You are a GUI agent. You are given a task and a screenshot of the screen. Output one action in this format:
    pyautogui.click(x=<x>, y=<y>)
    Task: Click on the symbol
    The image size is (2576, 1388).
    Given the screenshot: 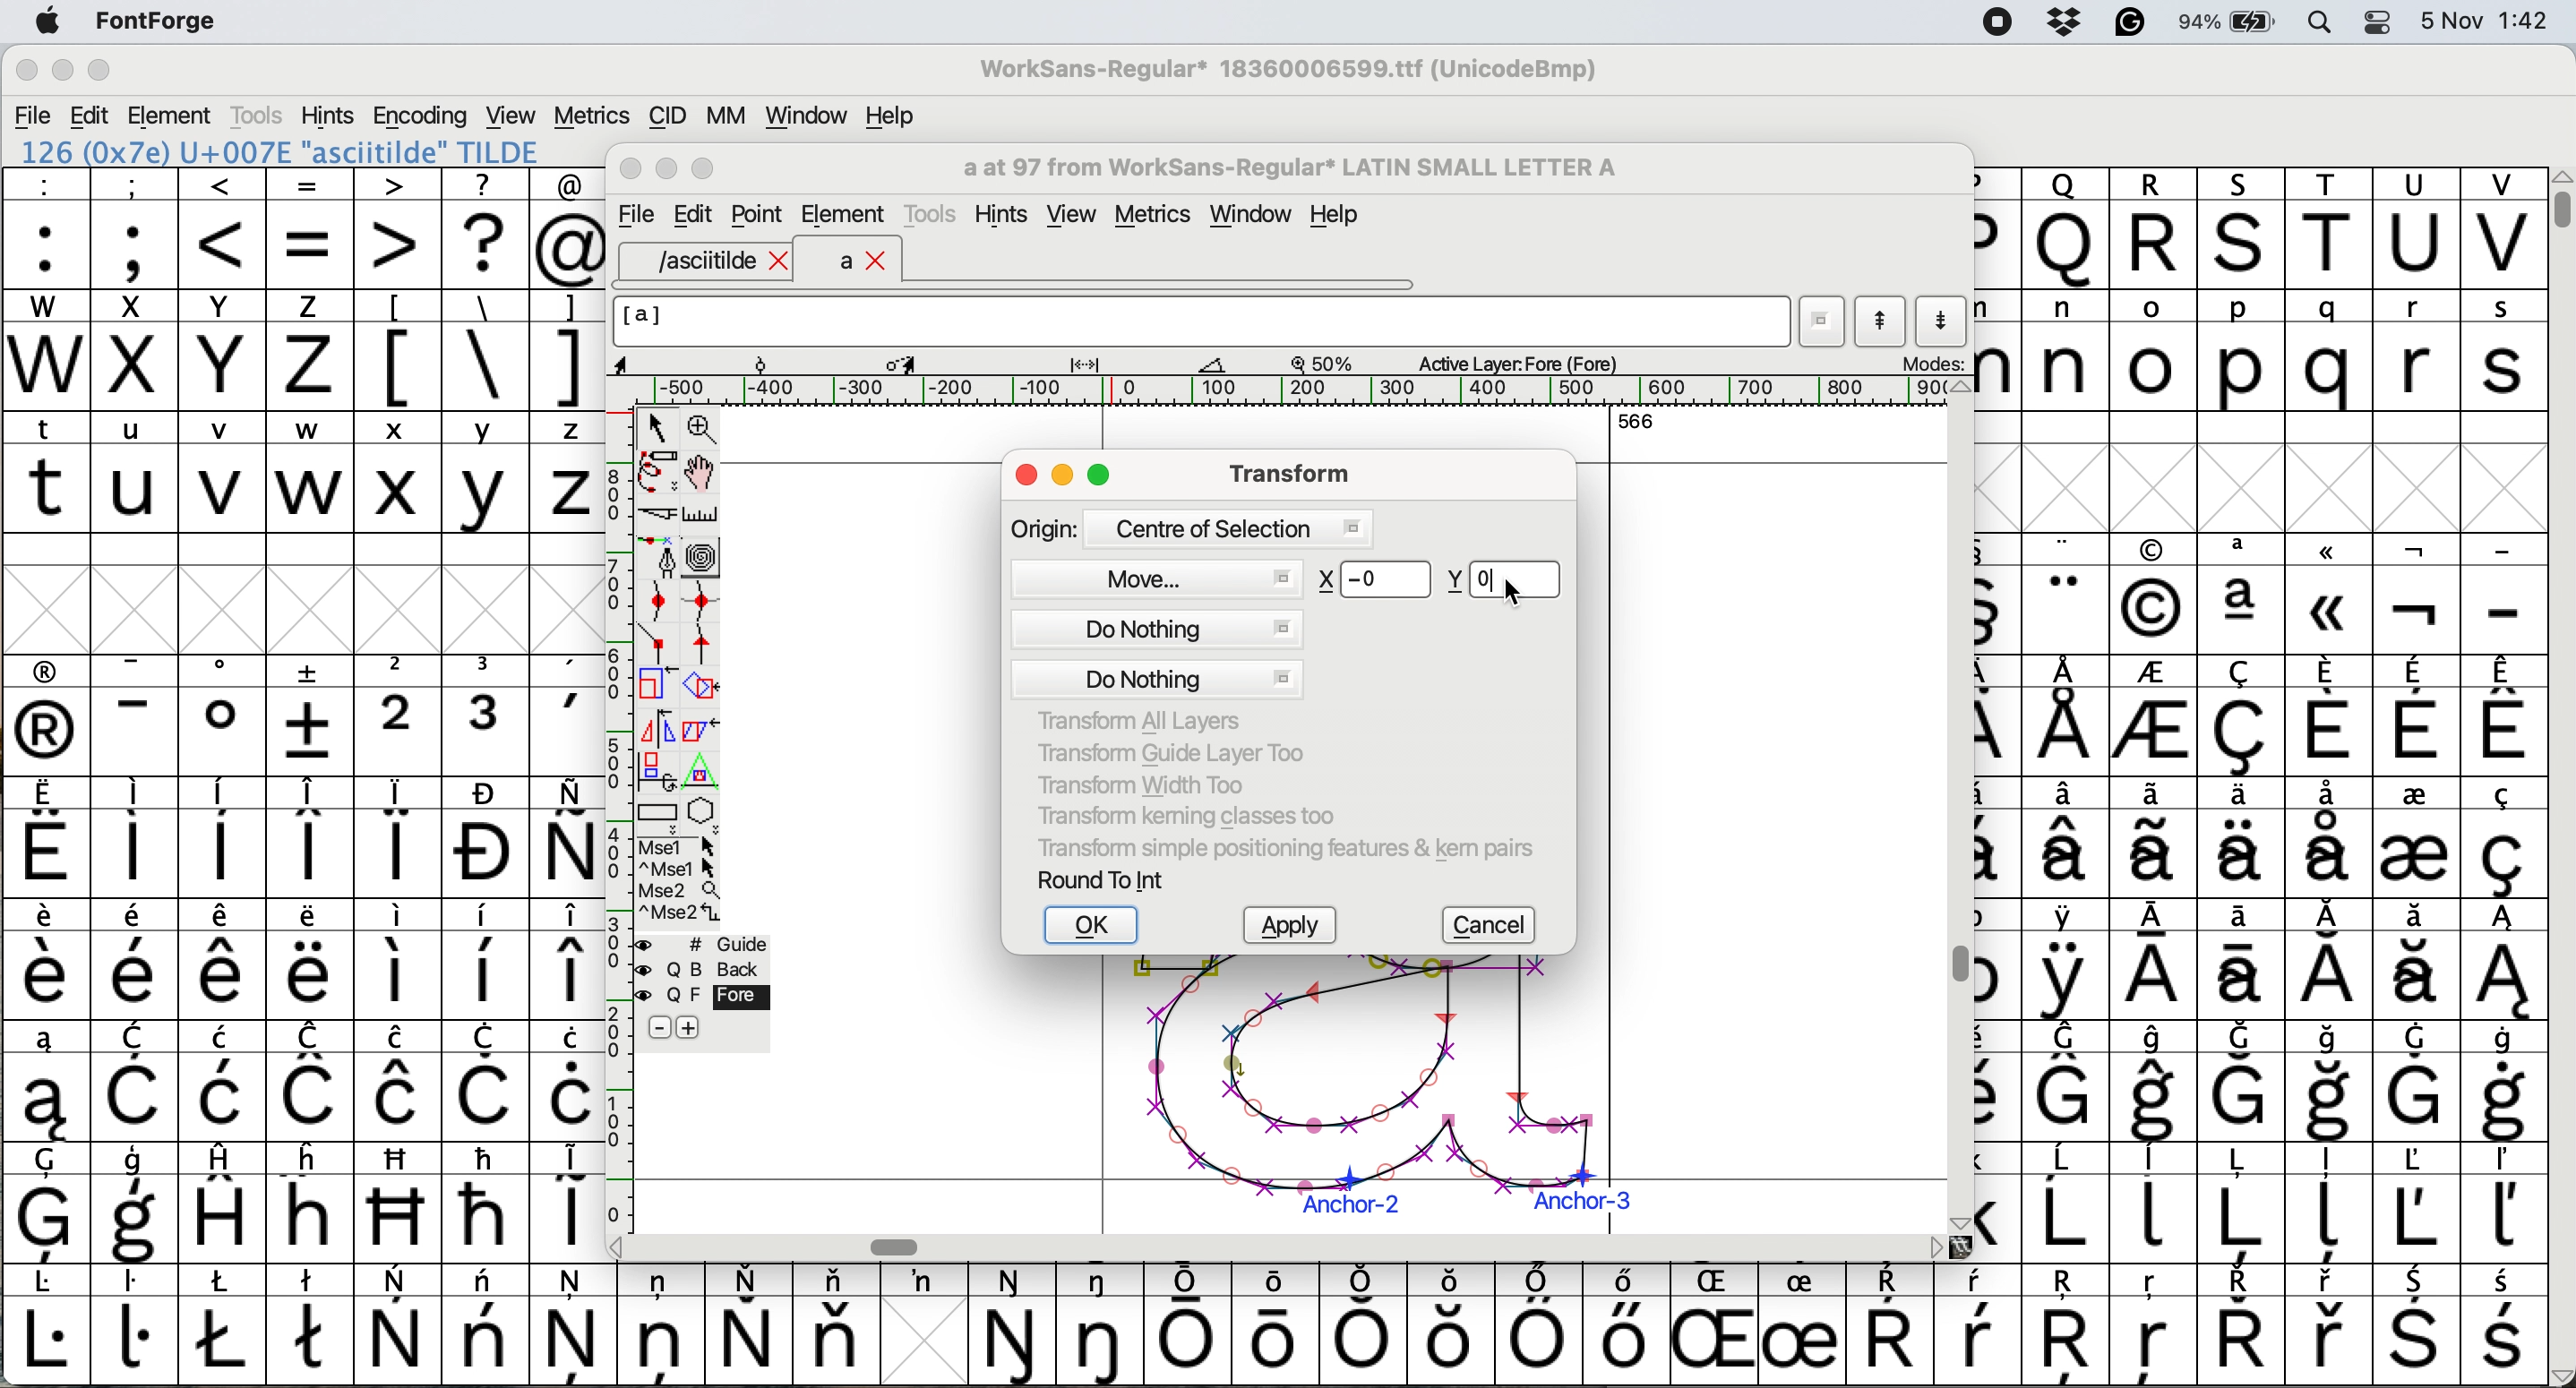 What is the action you would take?
    pyautogui.click(x=2245, y=717)
    